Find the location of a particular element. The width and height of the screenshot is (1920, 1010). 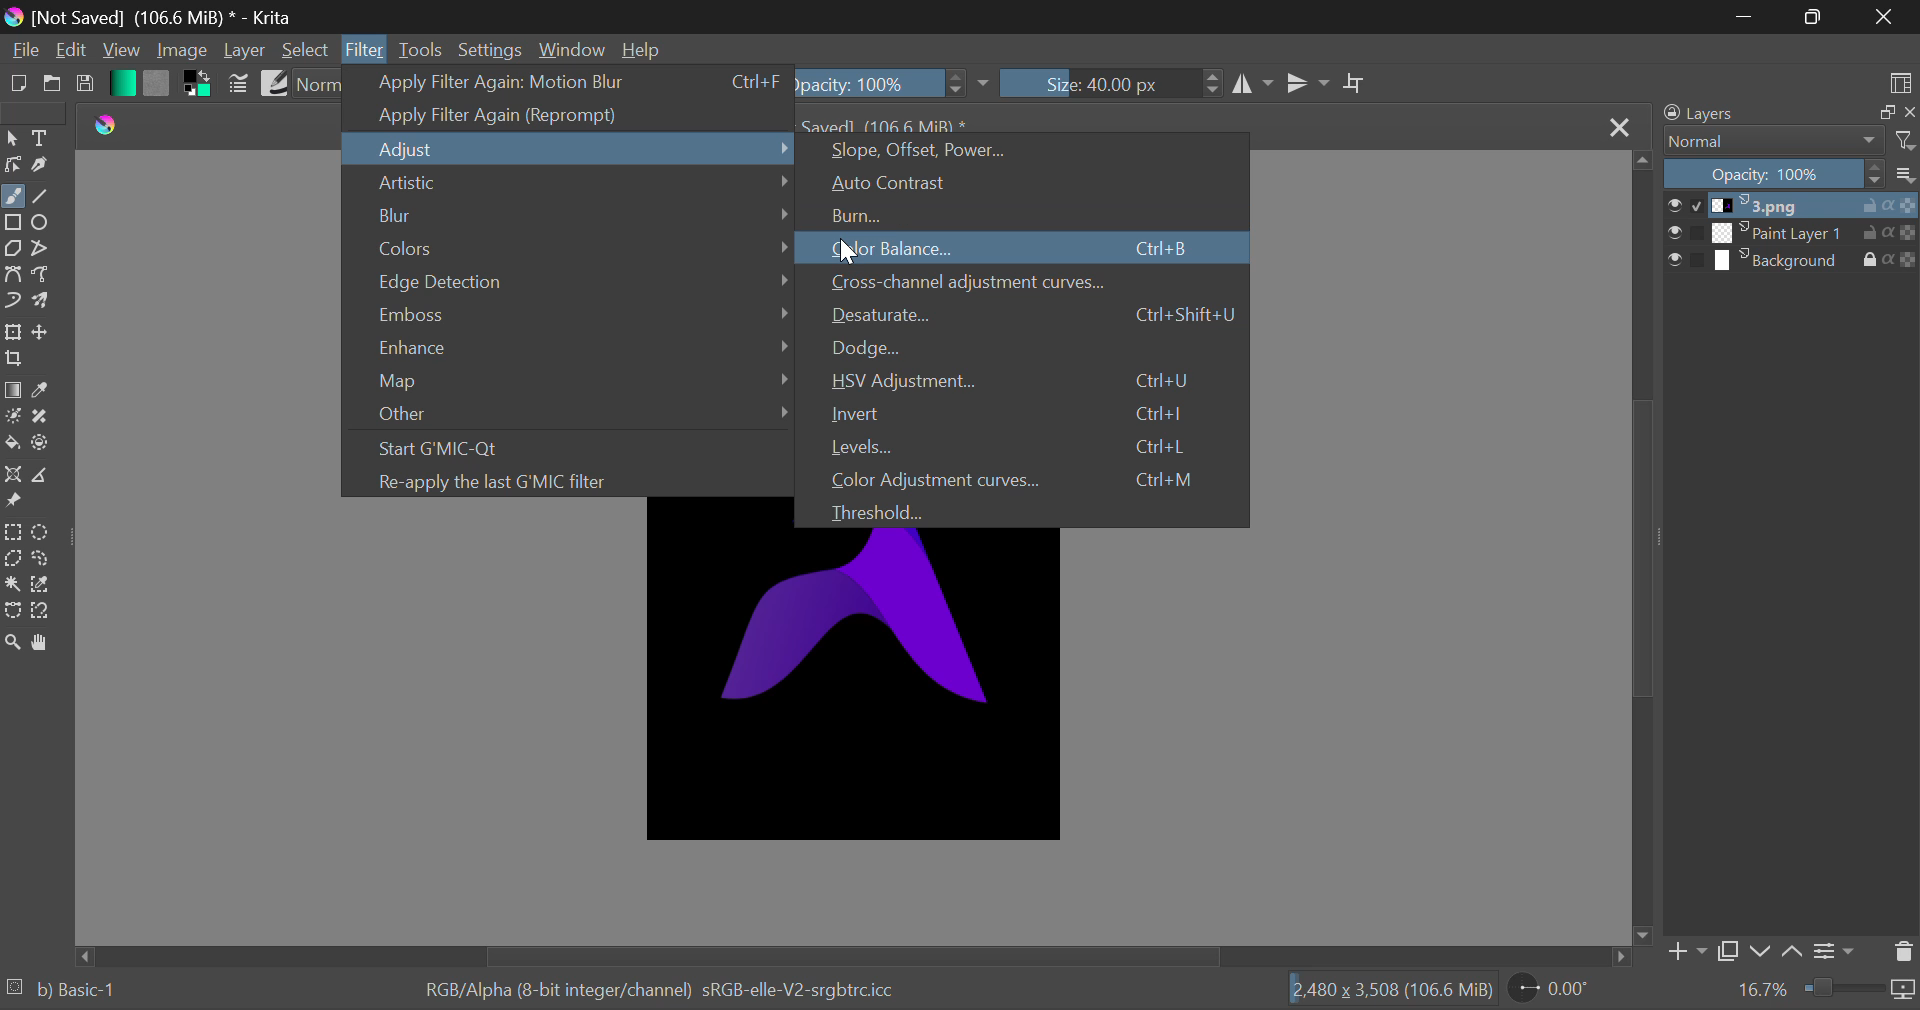

Continuous Selection is located at coordinates (12, 587).